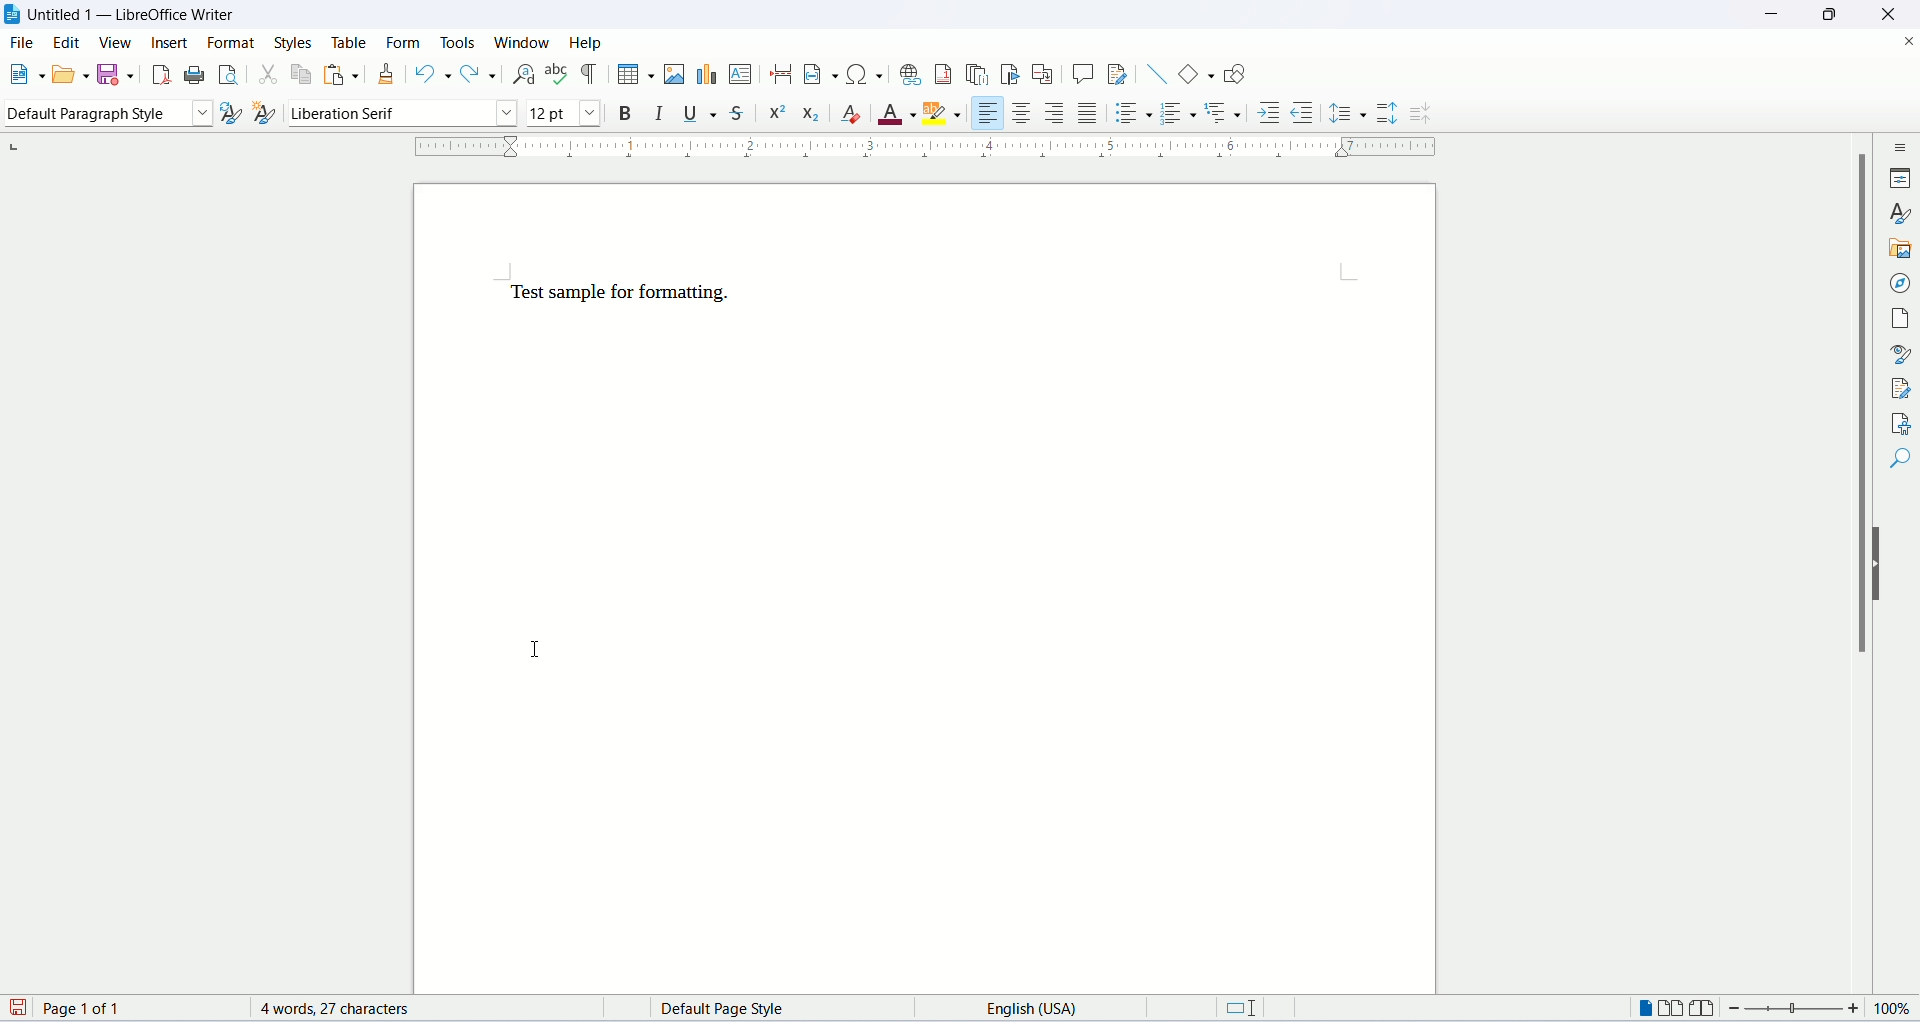 This screenshot has width=1920, height=1022. I want to click on draw function, so click(1234, 74).